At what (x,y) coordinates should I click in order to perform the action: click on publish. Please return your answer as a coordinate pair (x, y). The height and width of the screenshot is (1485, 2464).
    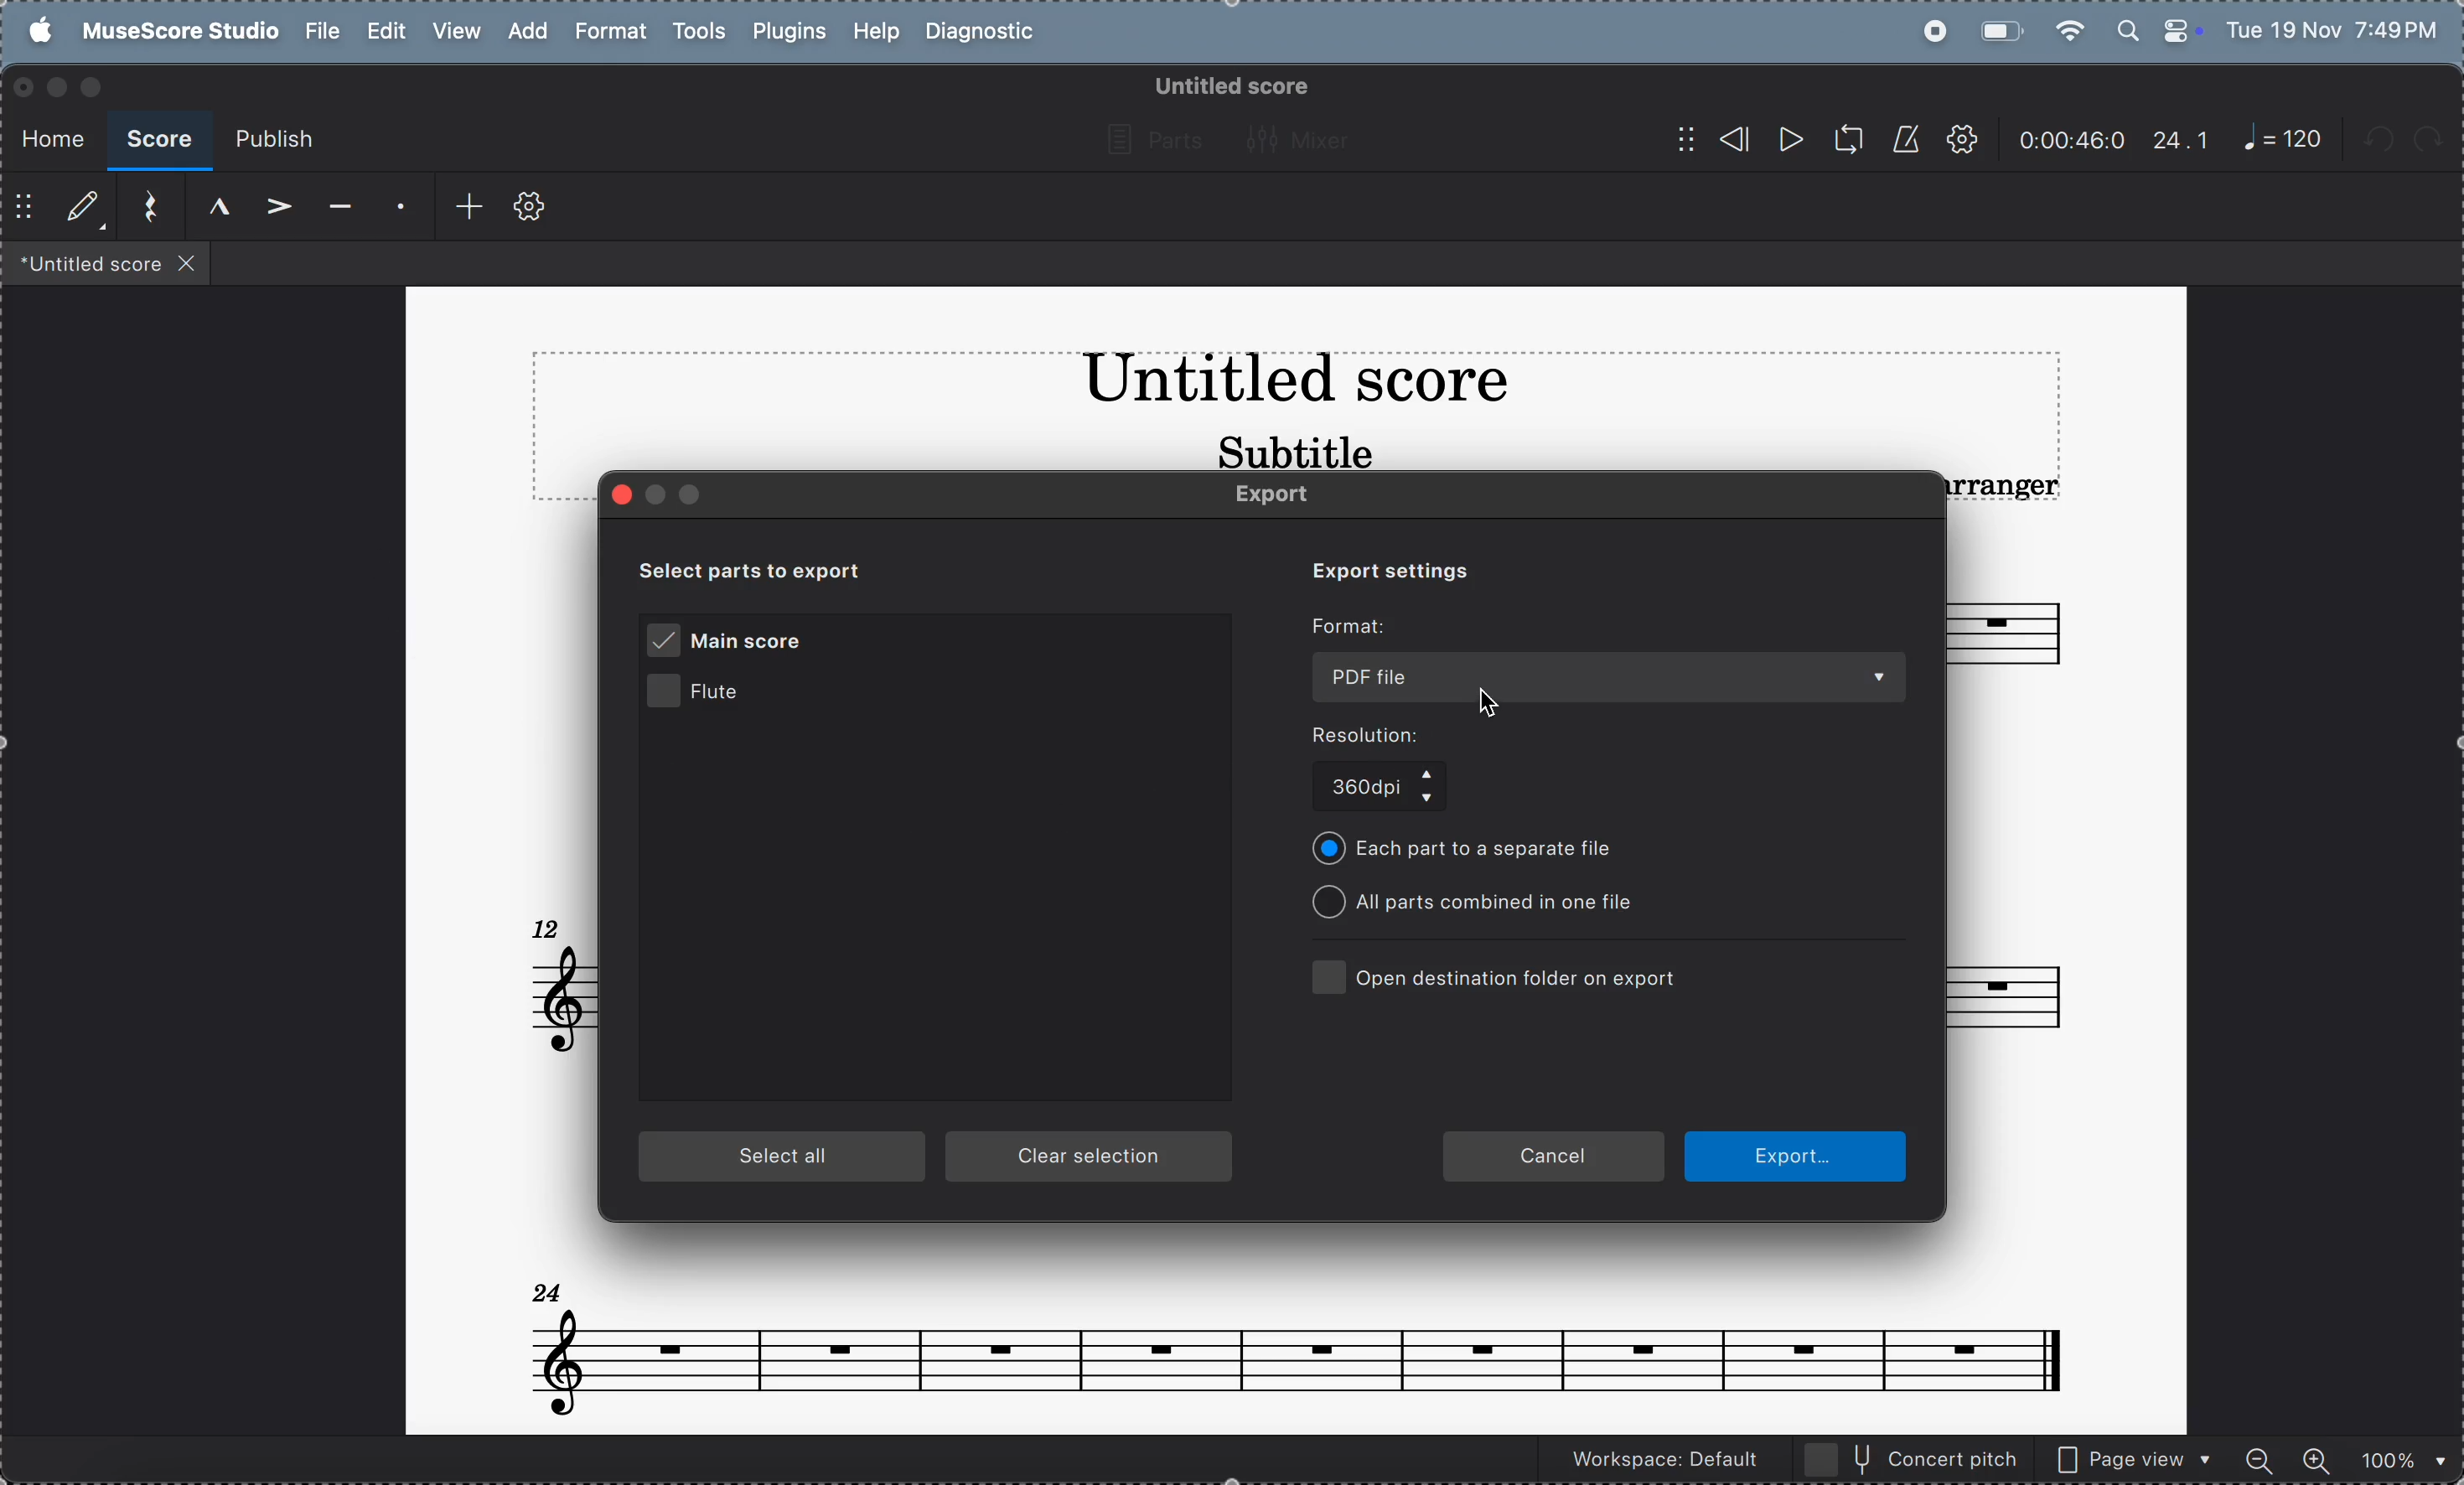
    Looking at the image, I should click on (273, 141).